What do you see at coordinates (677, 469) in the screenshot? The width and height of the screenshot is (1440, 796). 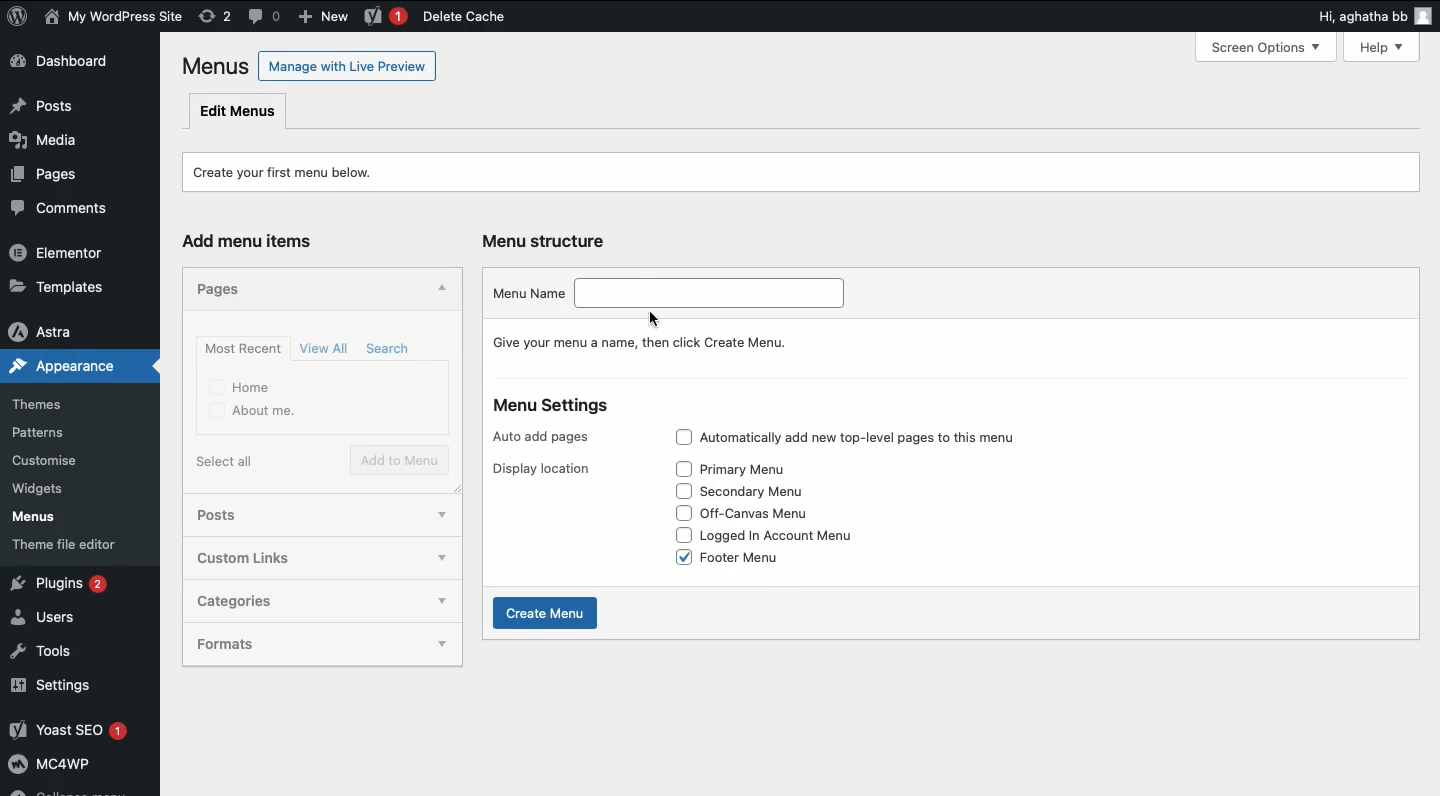 I see `Check box` at bounding box center [677, 469].